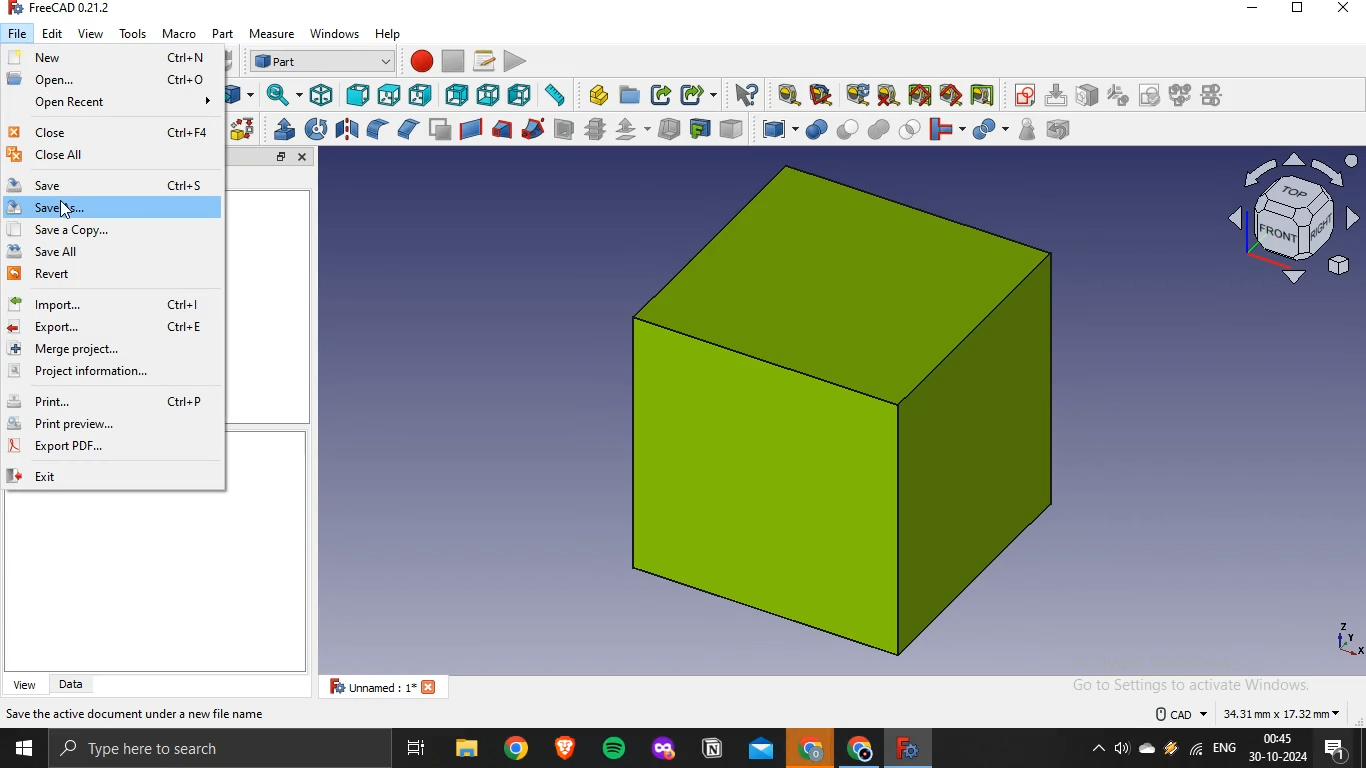 The height and width of the screenshot is (768, 1366). Describe the element at coordinates (1197, 749) in the screenshot. I see `wifi` at that location.